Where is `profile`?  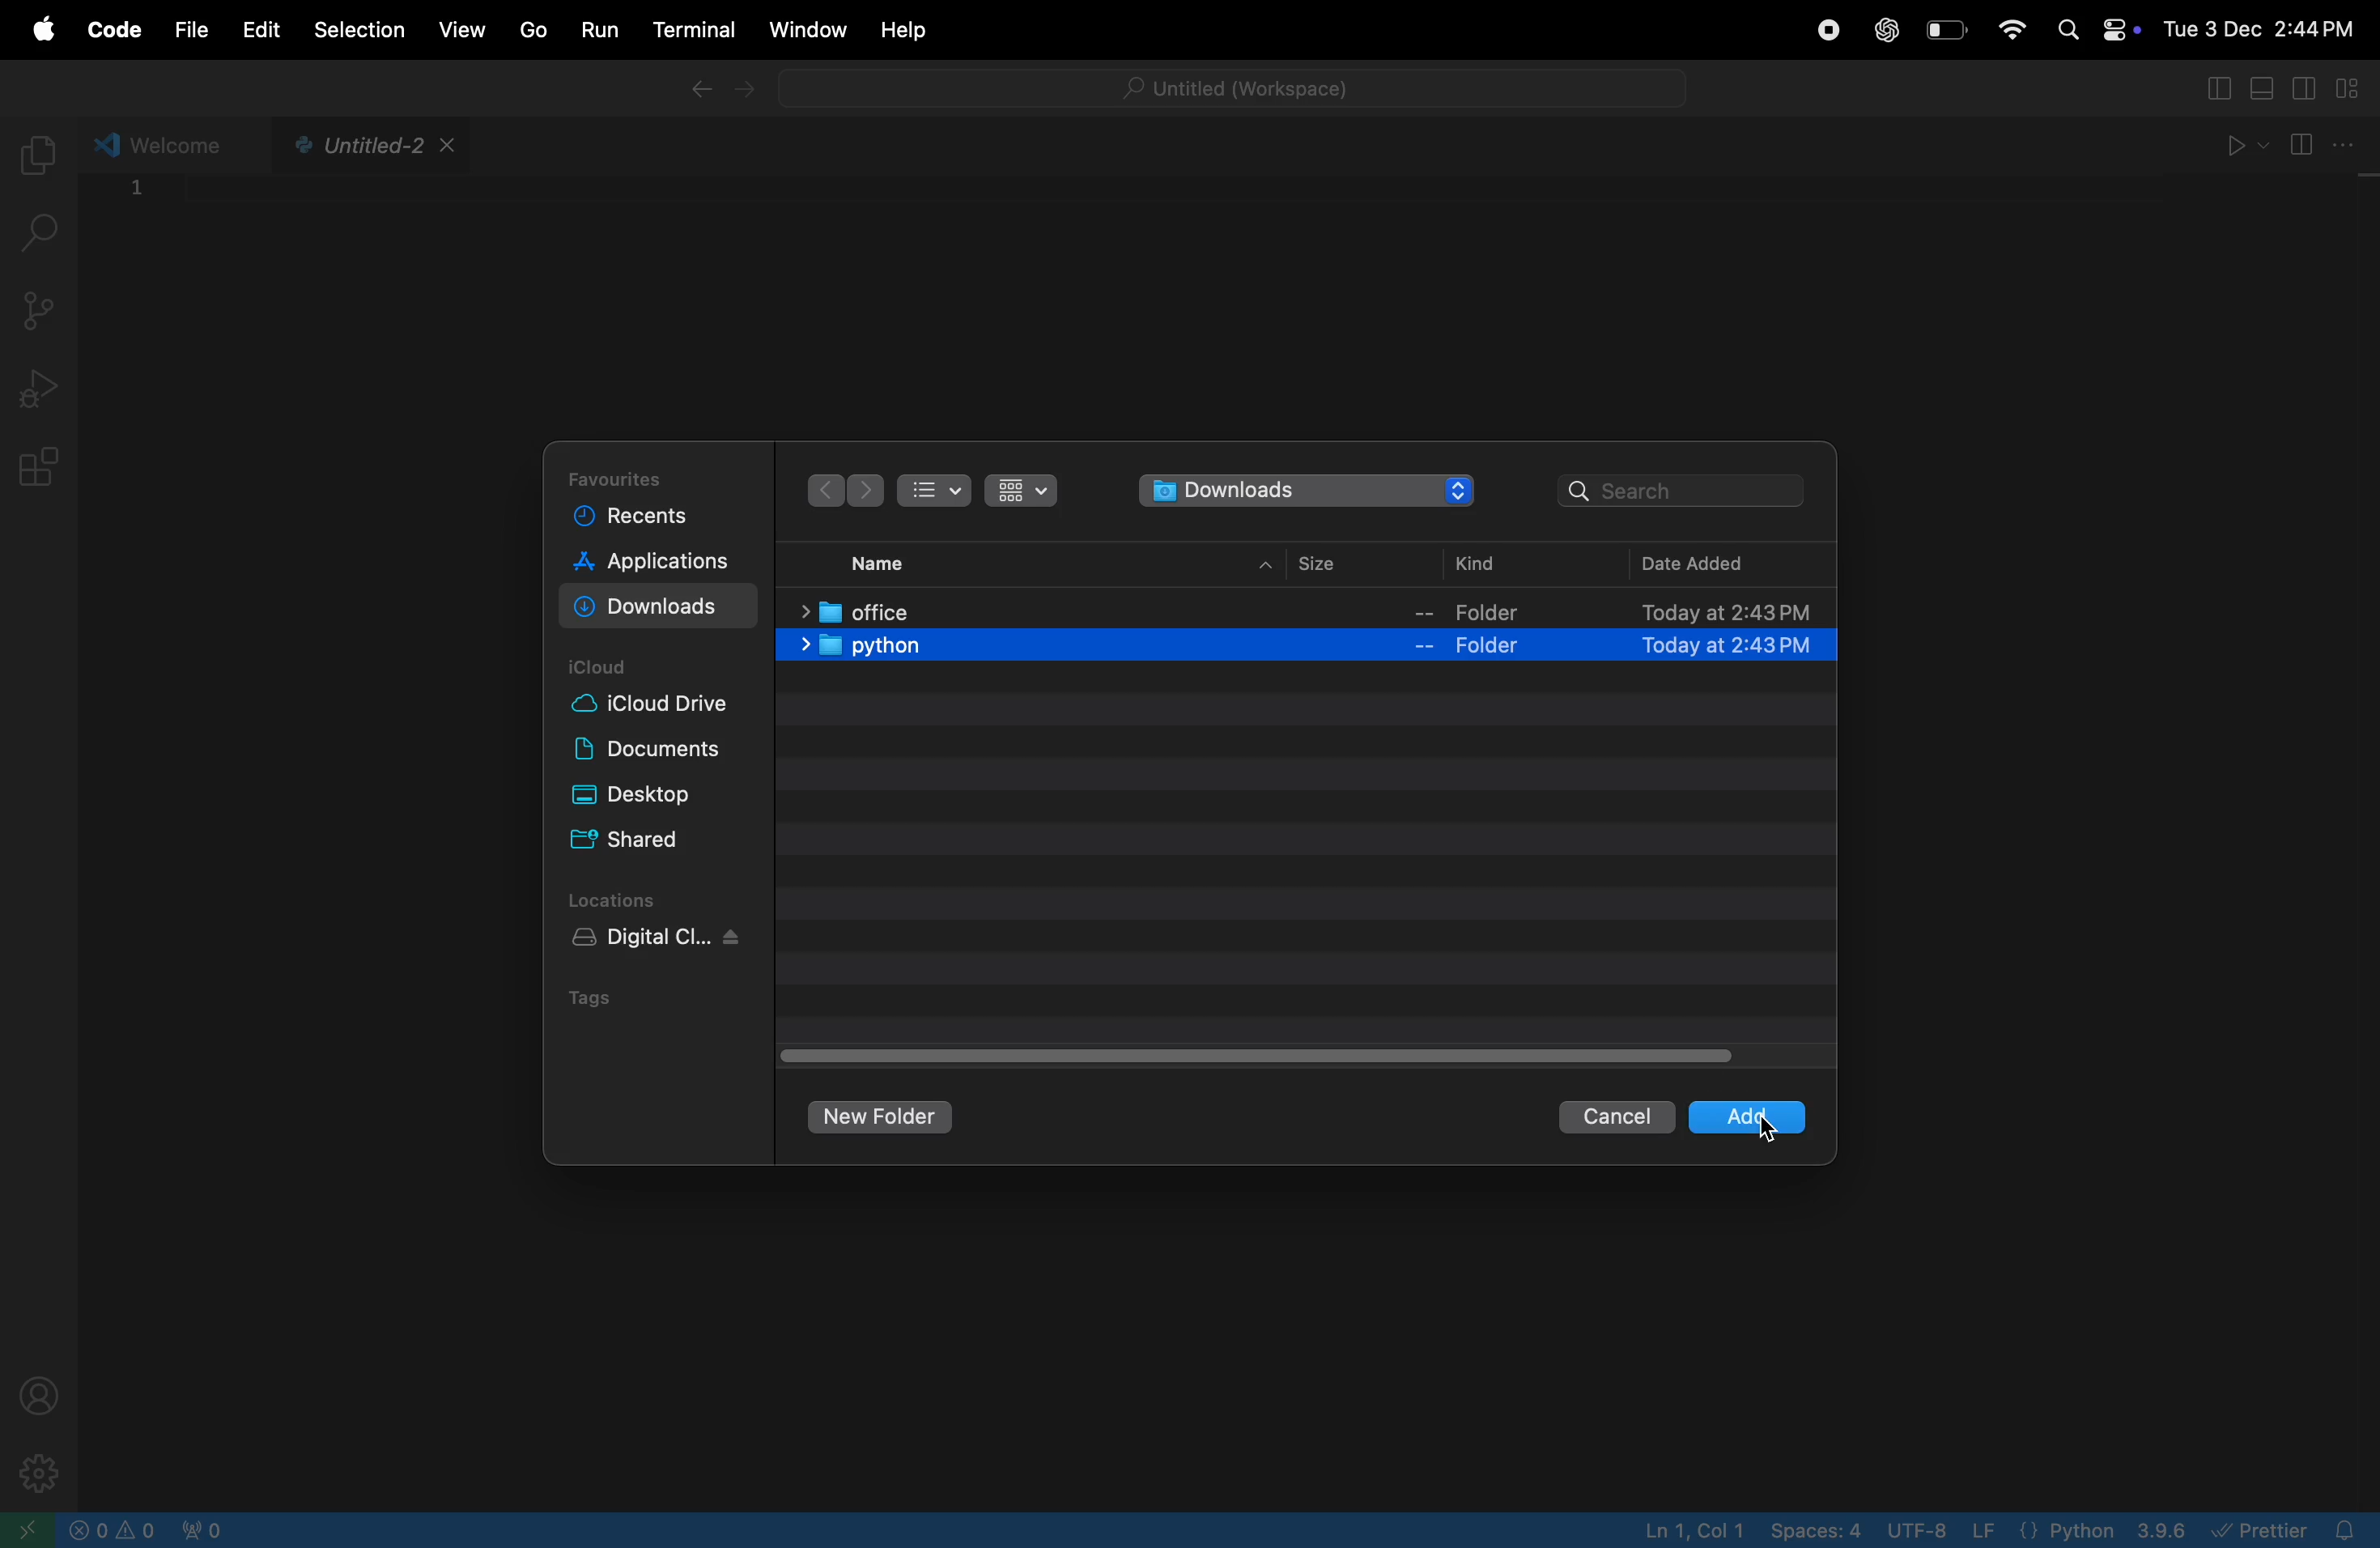 profile is located at coordinates (40, 1392).